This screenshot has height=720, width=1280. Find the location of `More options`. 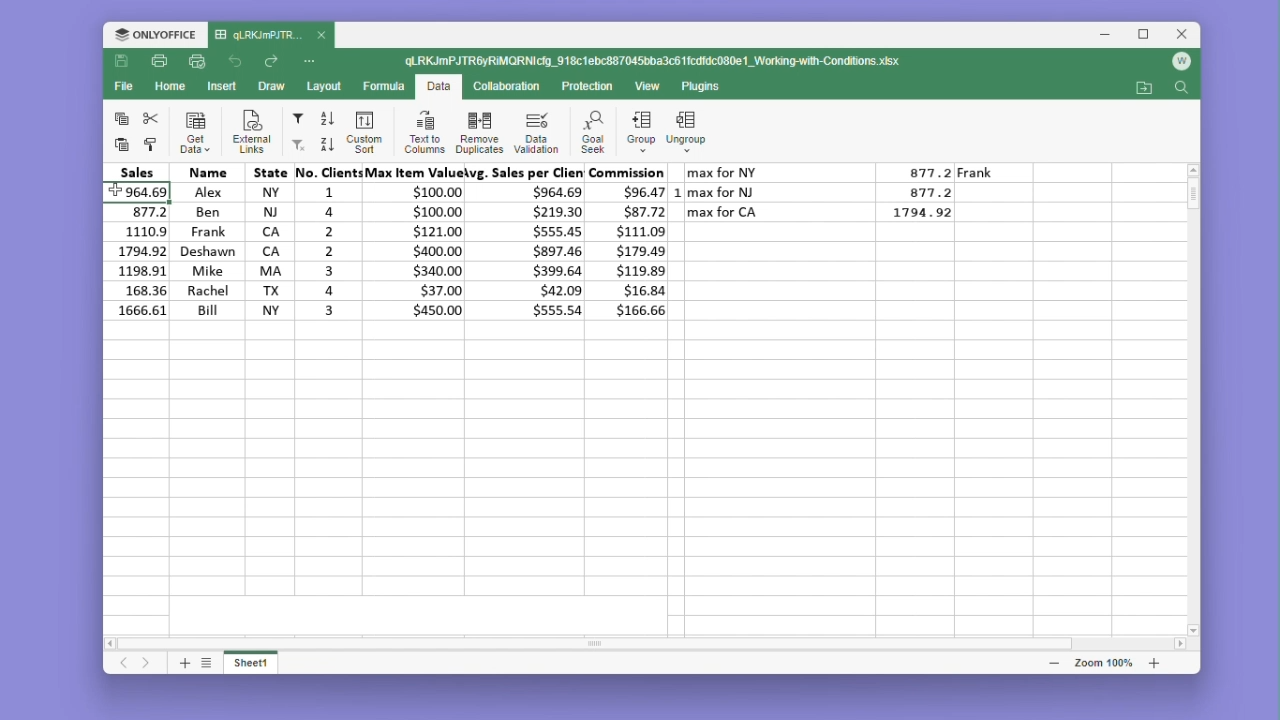

More options is located at coordinates (312, 60).